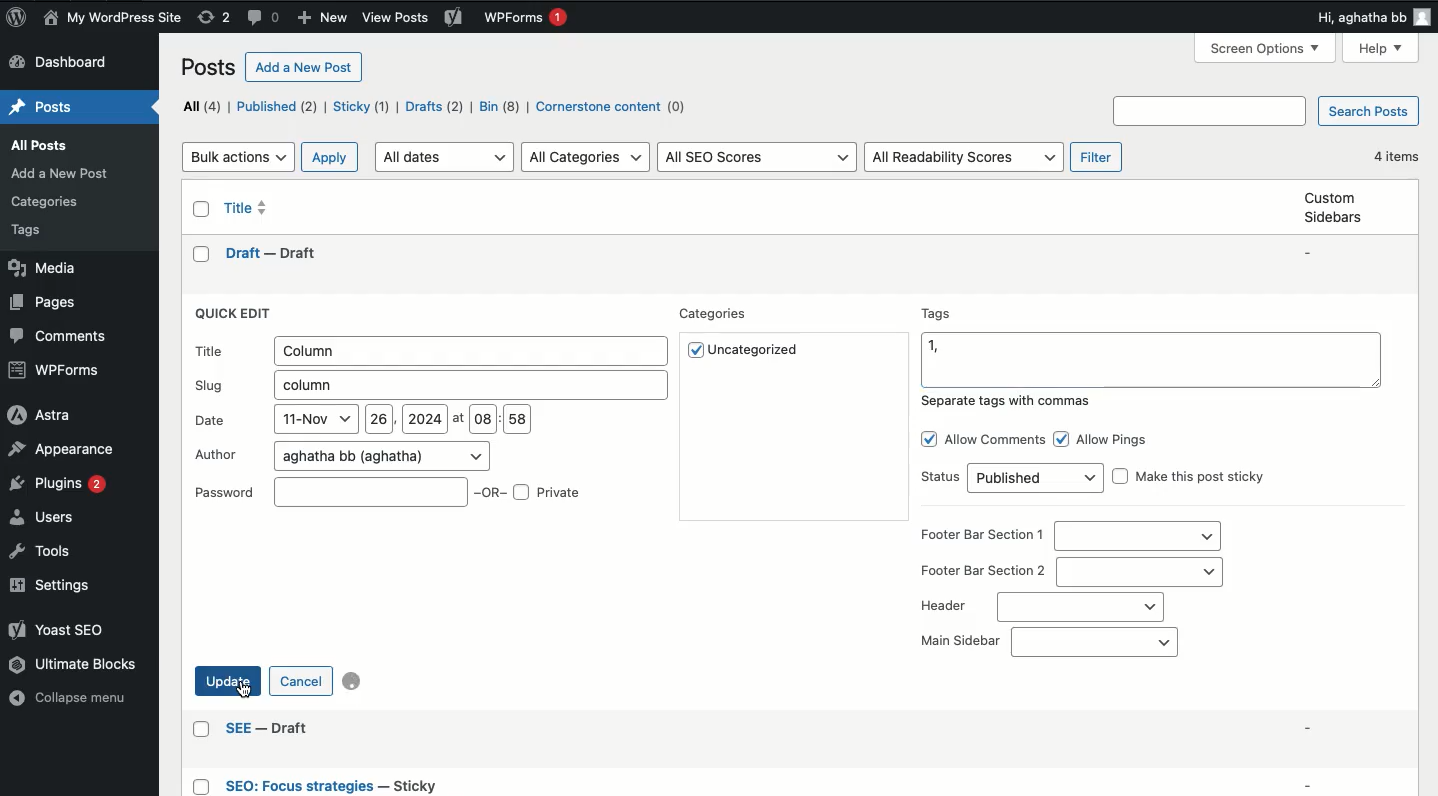  Describe the element at coordinates (614, 109) in the screenshot. I see `Cornerstone content` at that location.